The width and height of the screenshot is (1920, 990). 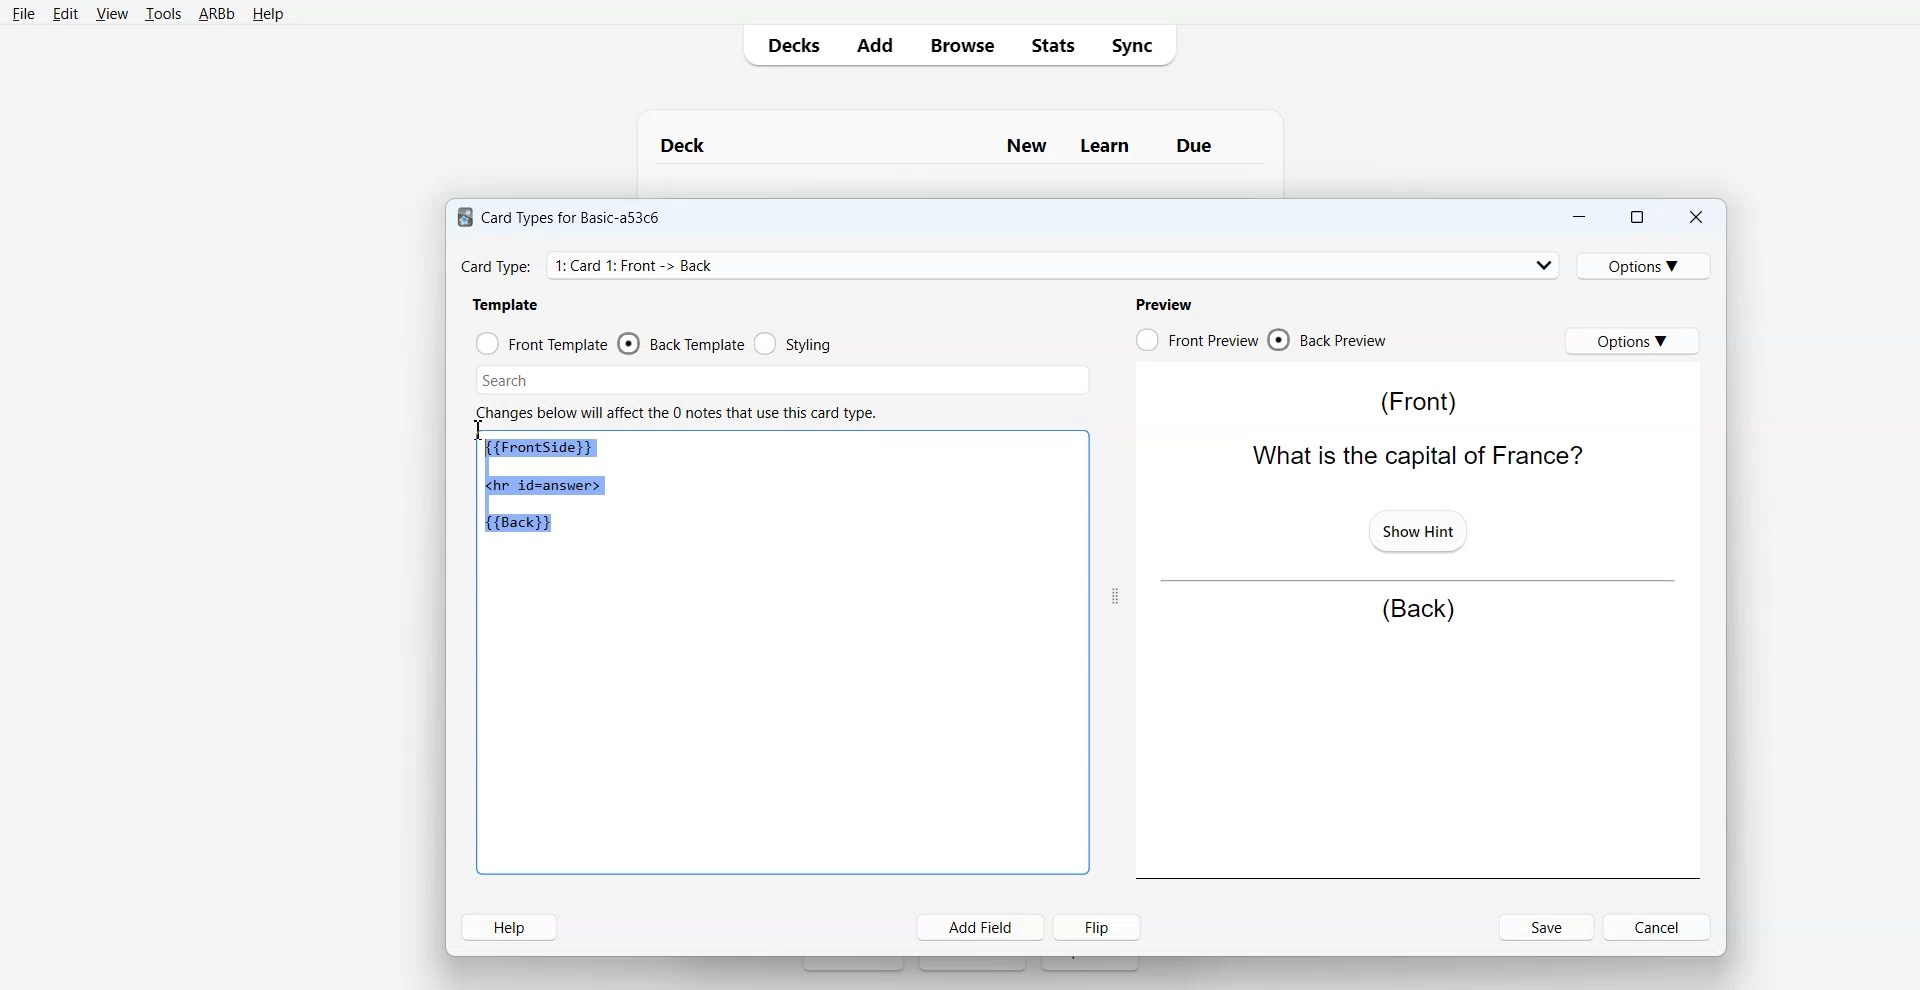 I want to click on Tools, so click(x=163, y=15).